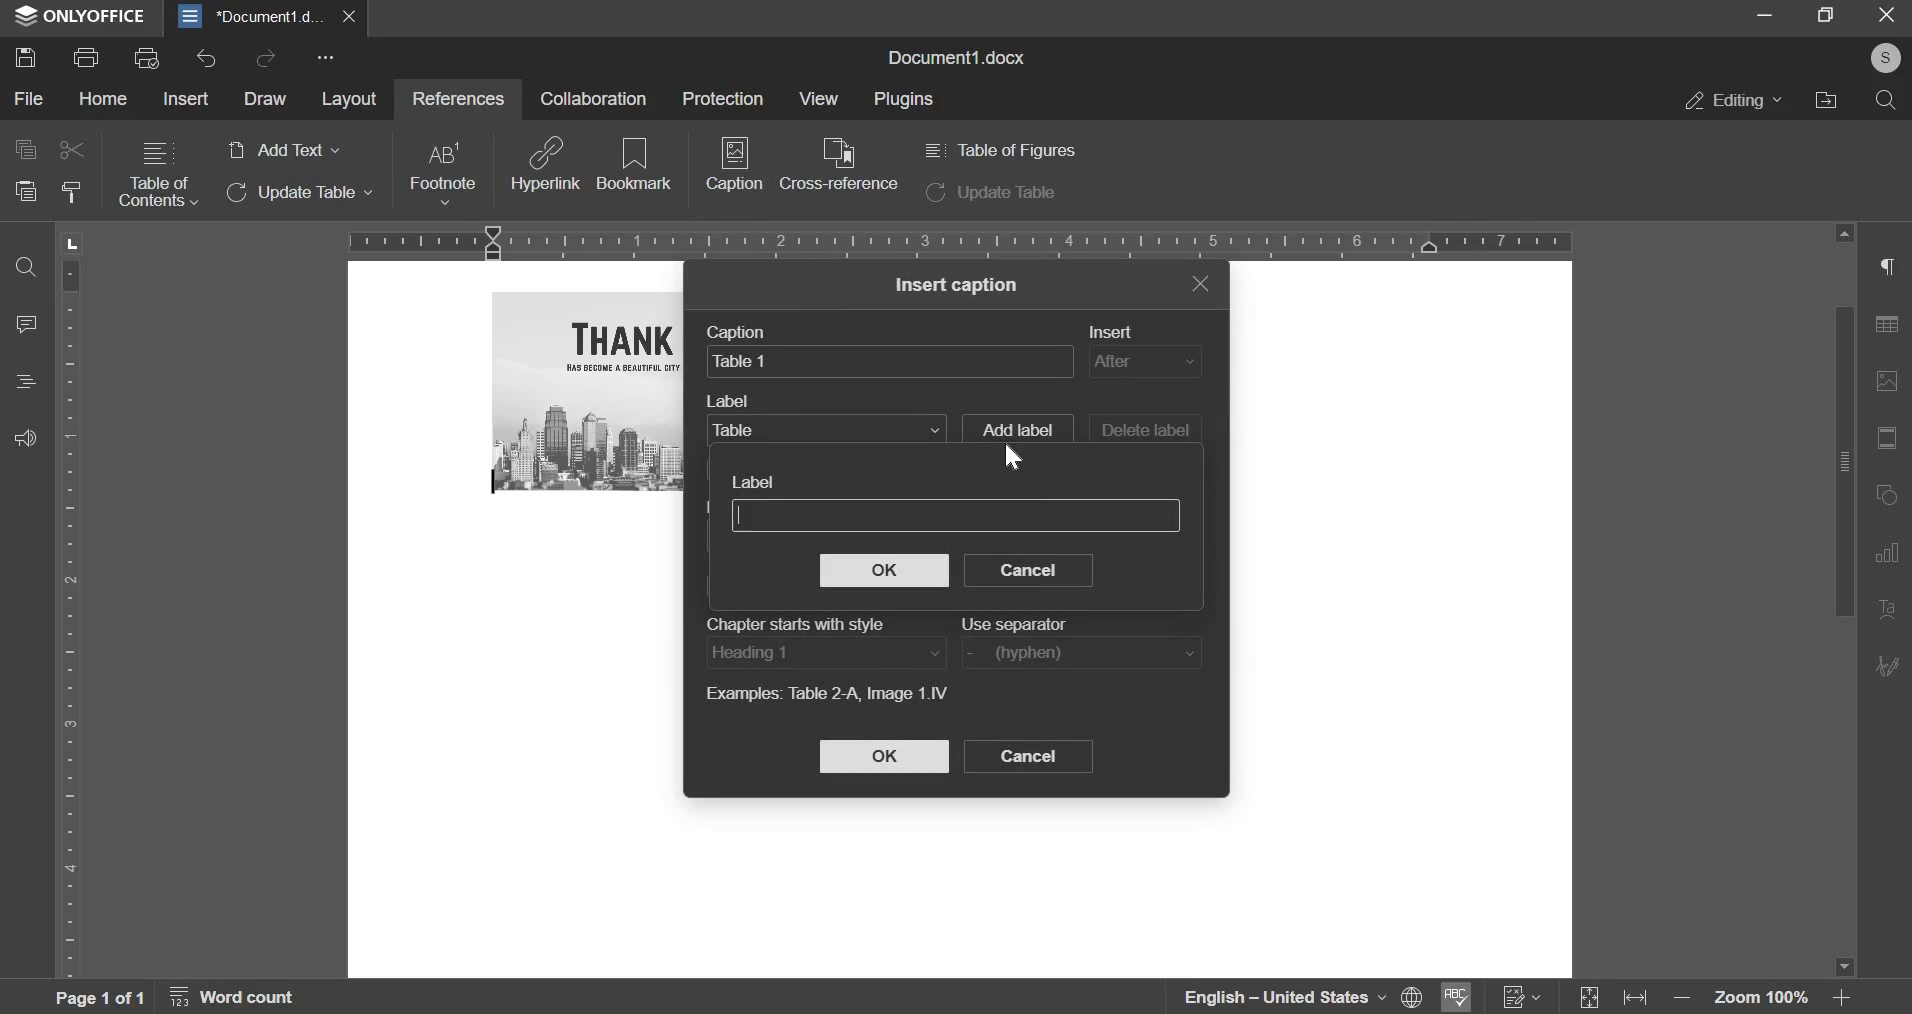 The height and width of the screenshot is (1014, 1912). I want to click on comment, so click(28, 322).